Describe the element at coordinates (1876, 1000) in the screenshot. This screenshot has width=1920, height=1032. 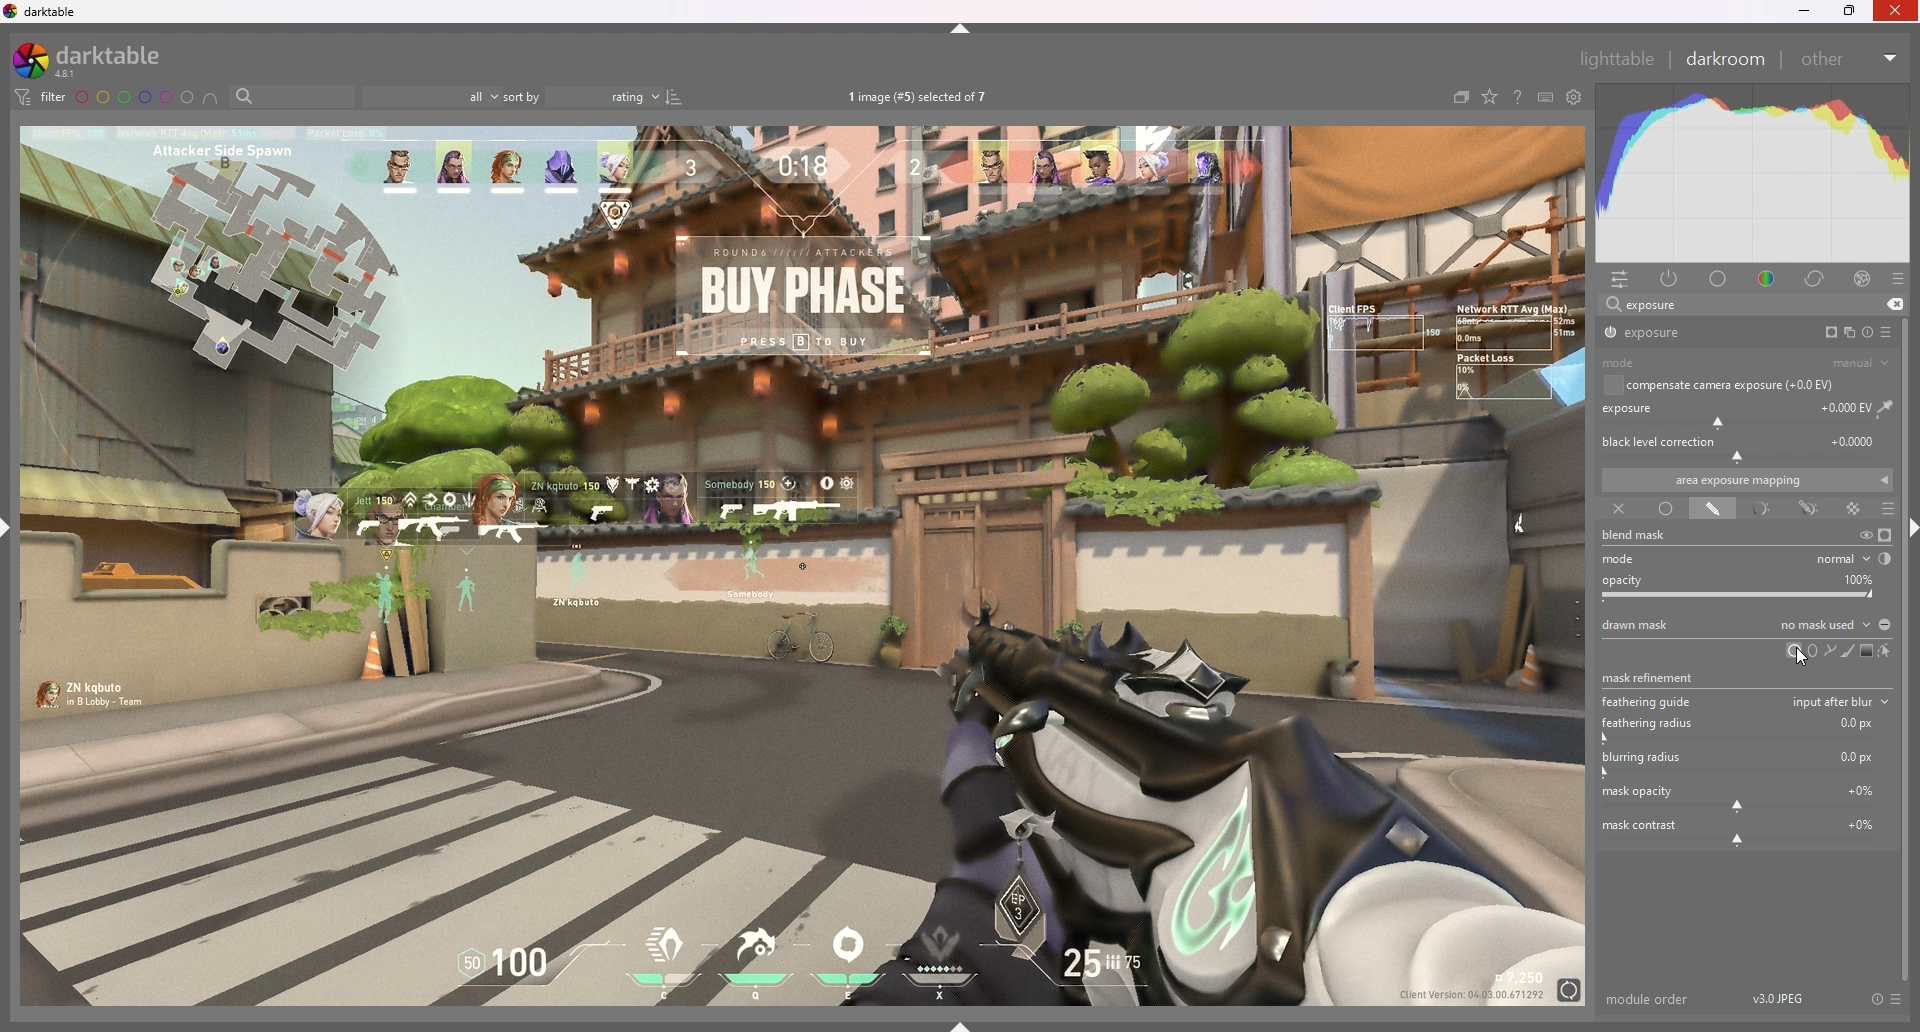
I see `reset` at that location.